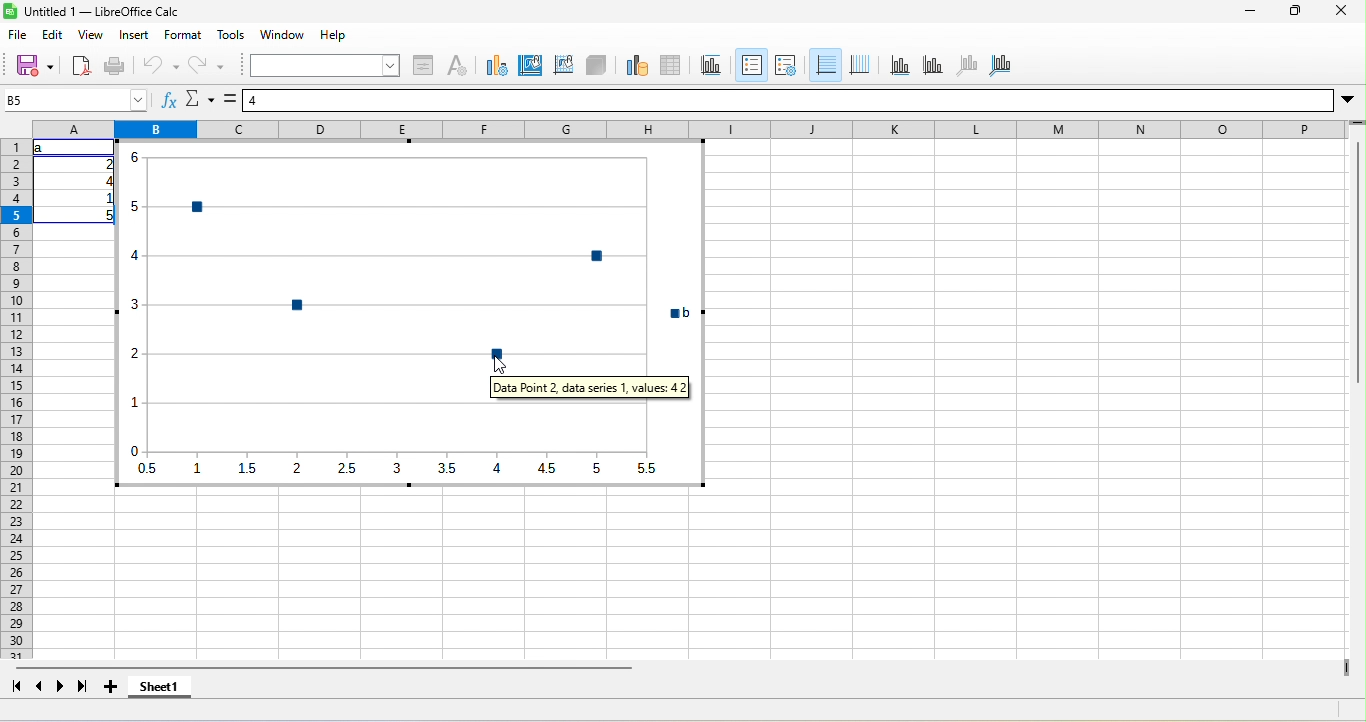 Image resolution: width=1366 pixels, height=722 pixels. What do you see at coordinates (116, 66) in the screenshot?
I see `print` at bounding box center [116, 66].